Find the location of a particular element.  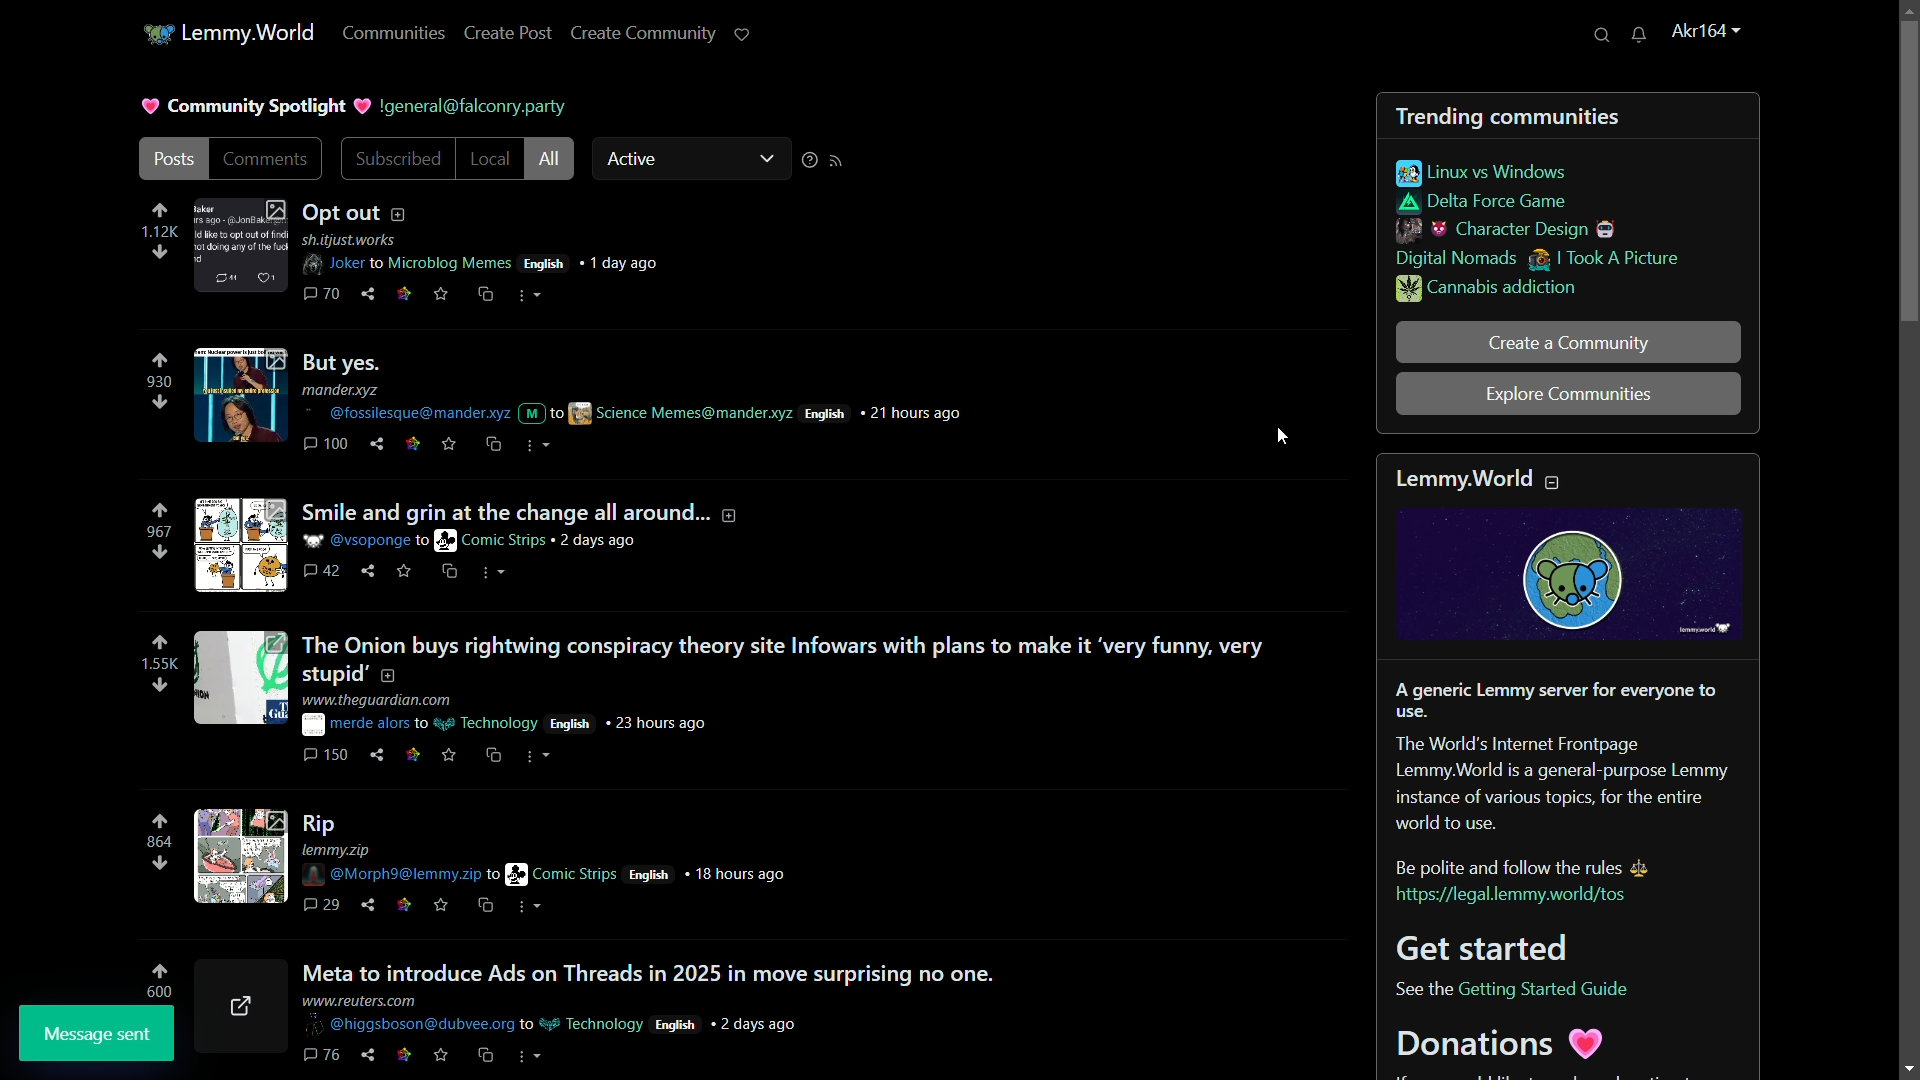

cross share is located at coordinates (496, 441).